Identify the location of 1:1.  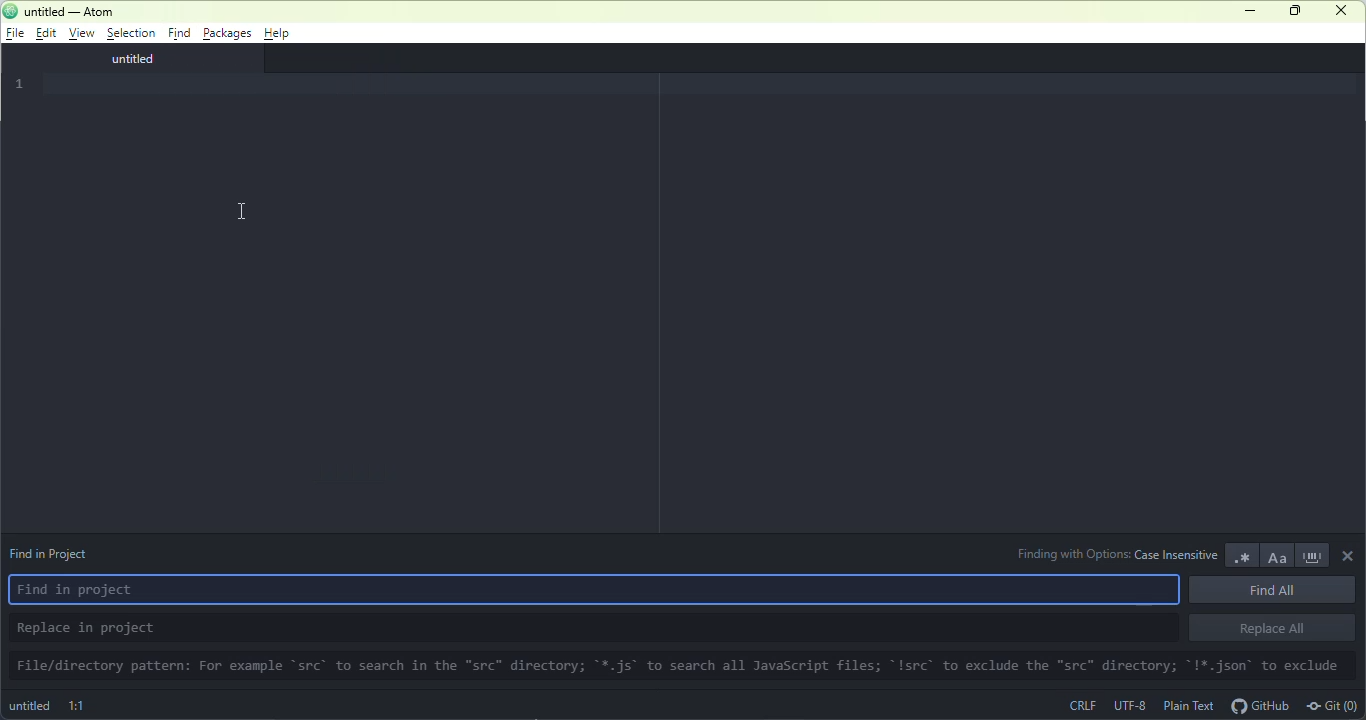
(79, 704).